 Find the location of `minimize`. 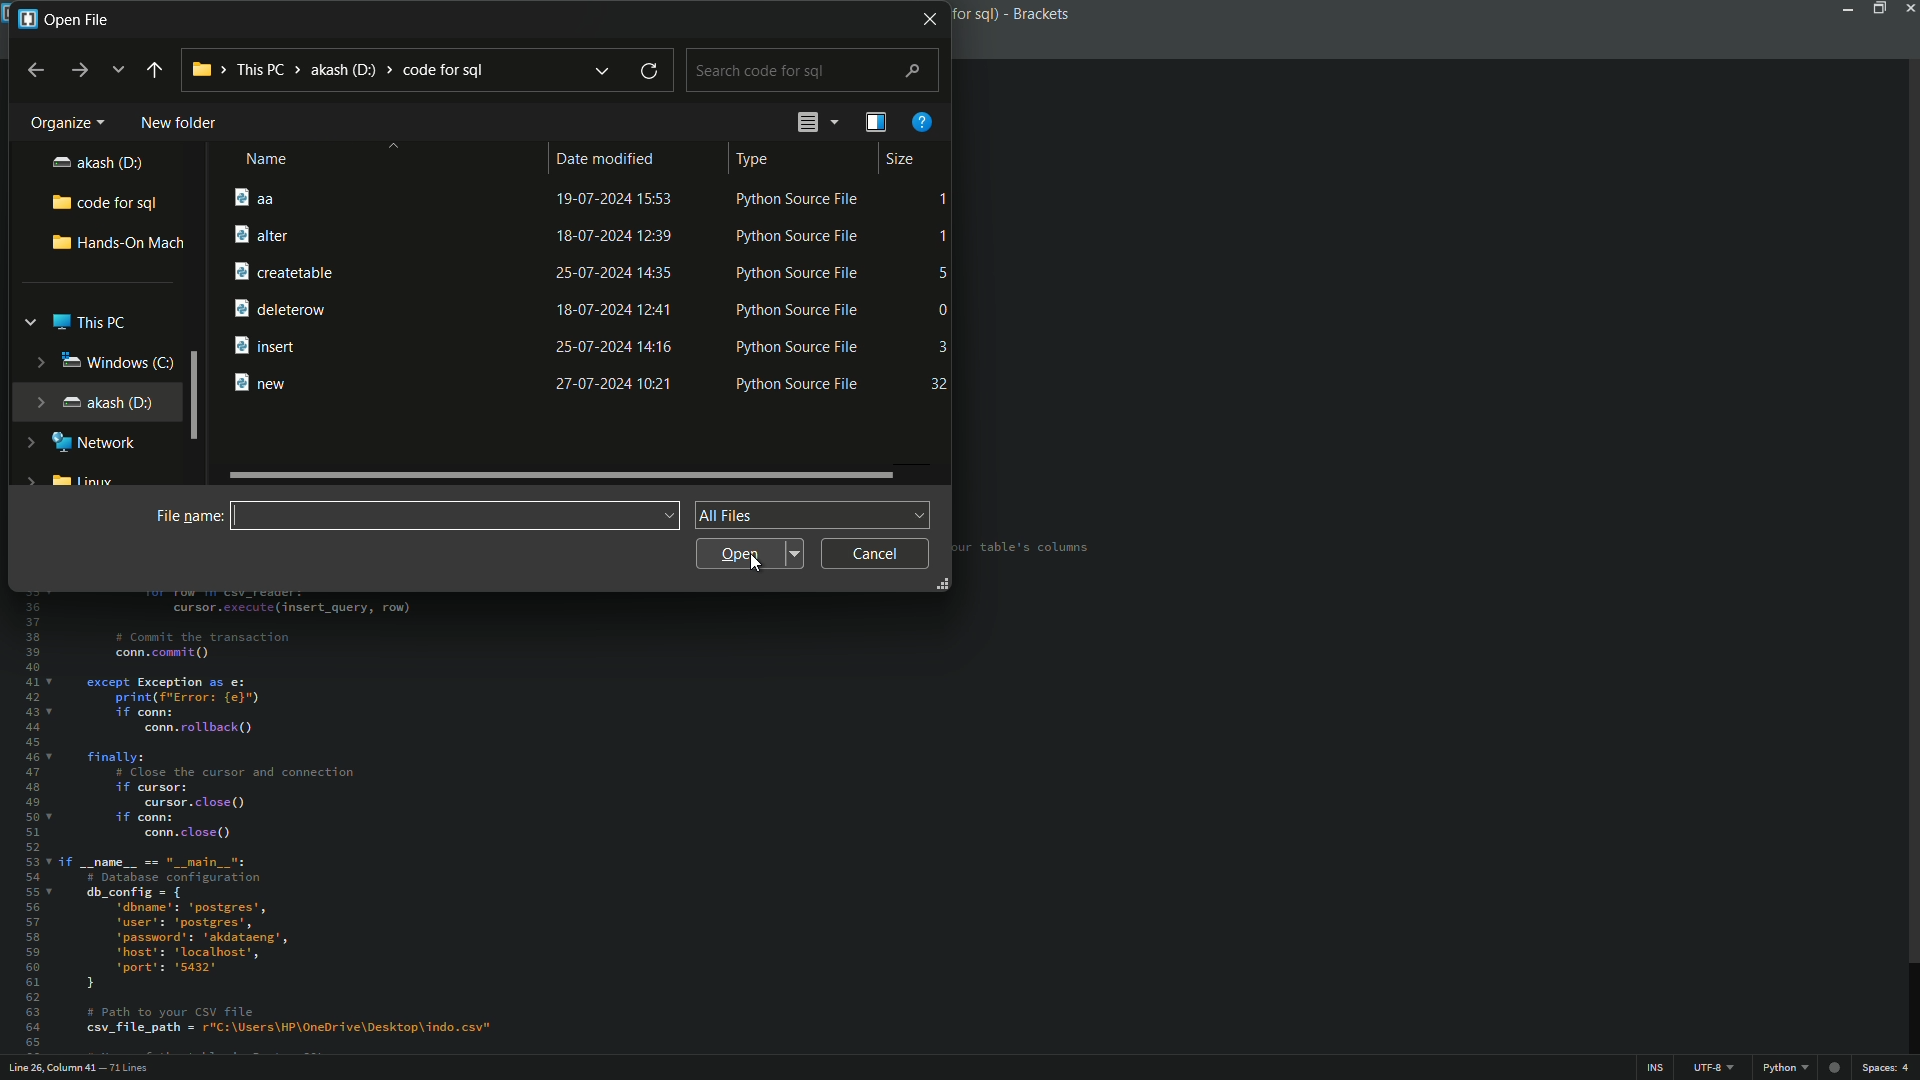

minimize is located at coordinates (1847, 8).